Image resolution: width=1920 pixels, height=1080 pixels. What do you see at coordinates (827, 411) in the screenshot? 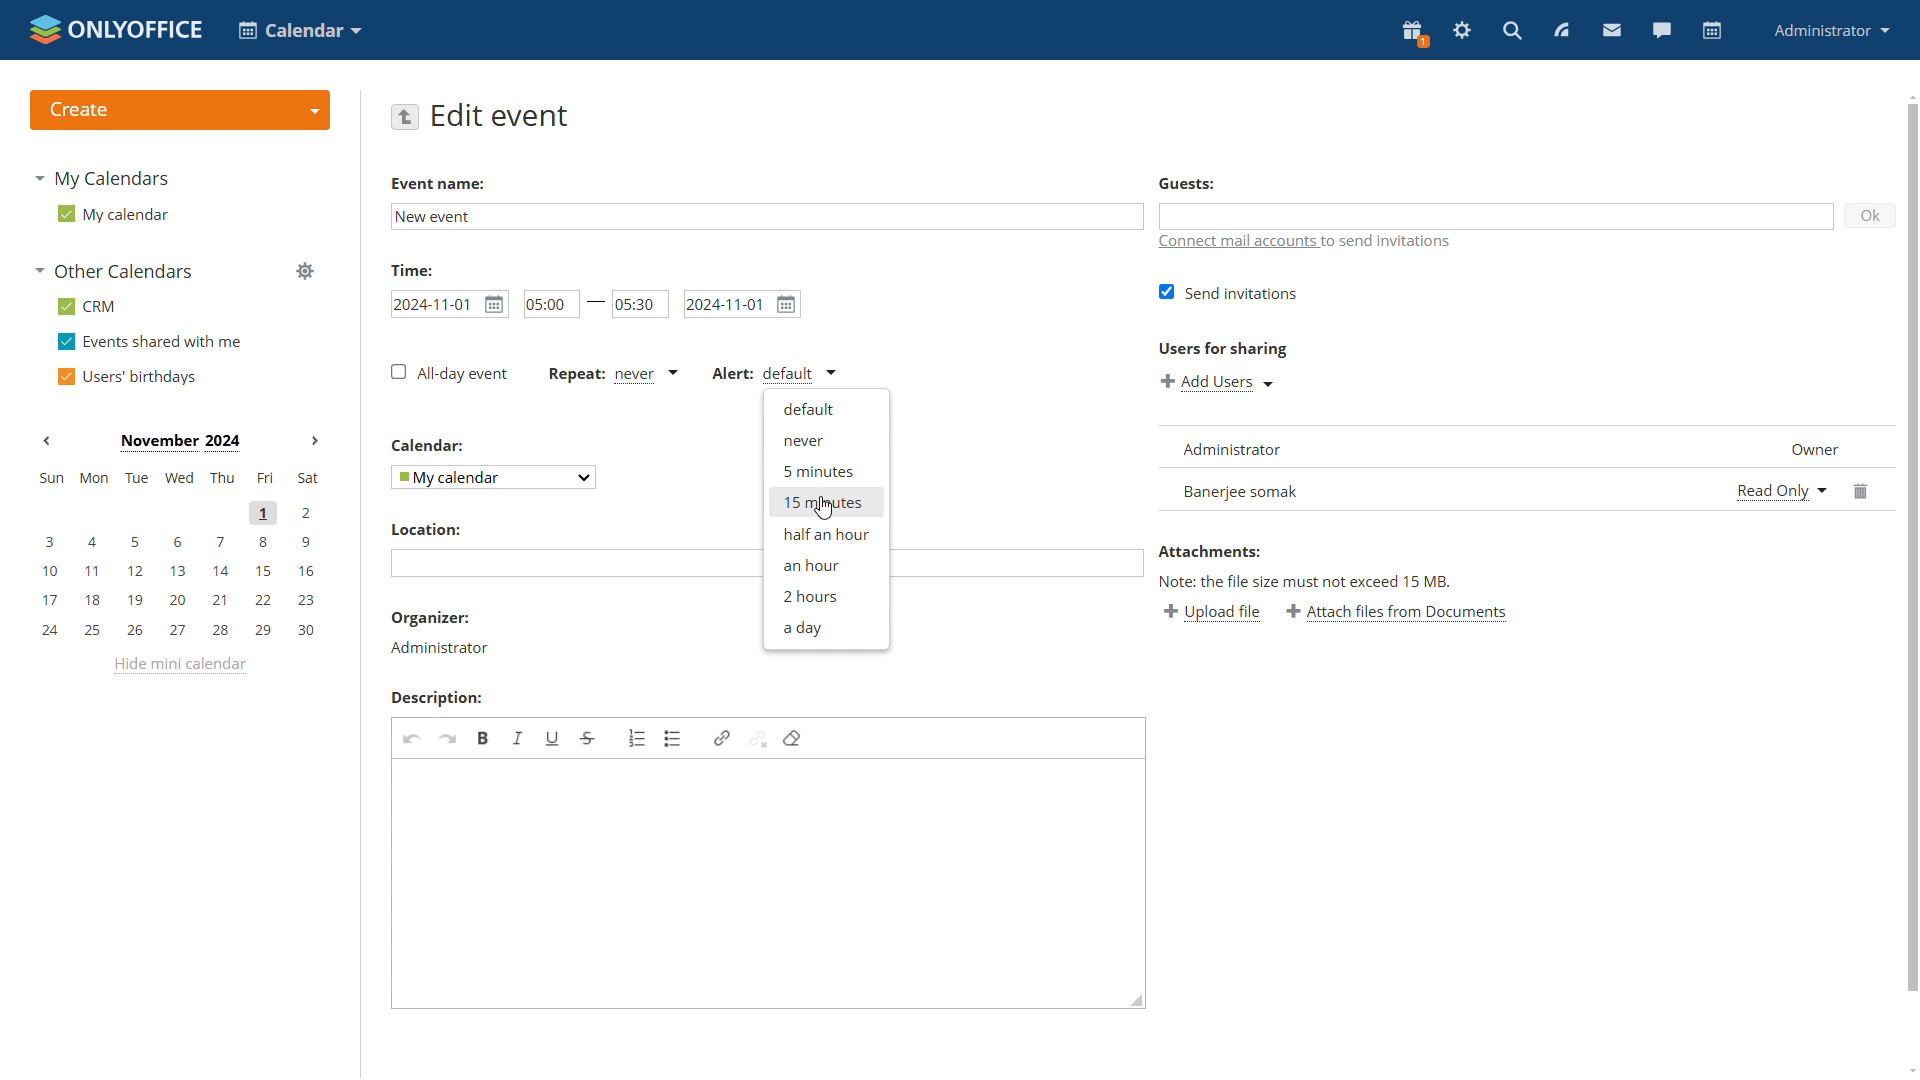
I see `default` at bounding box center [827, 411].